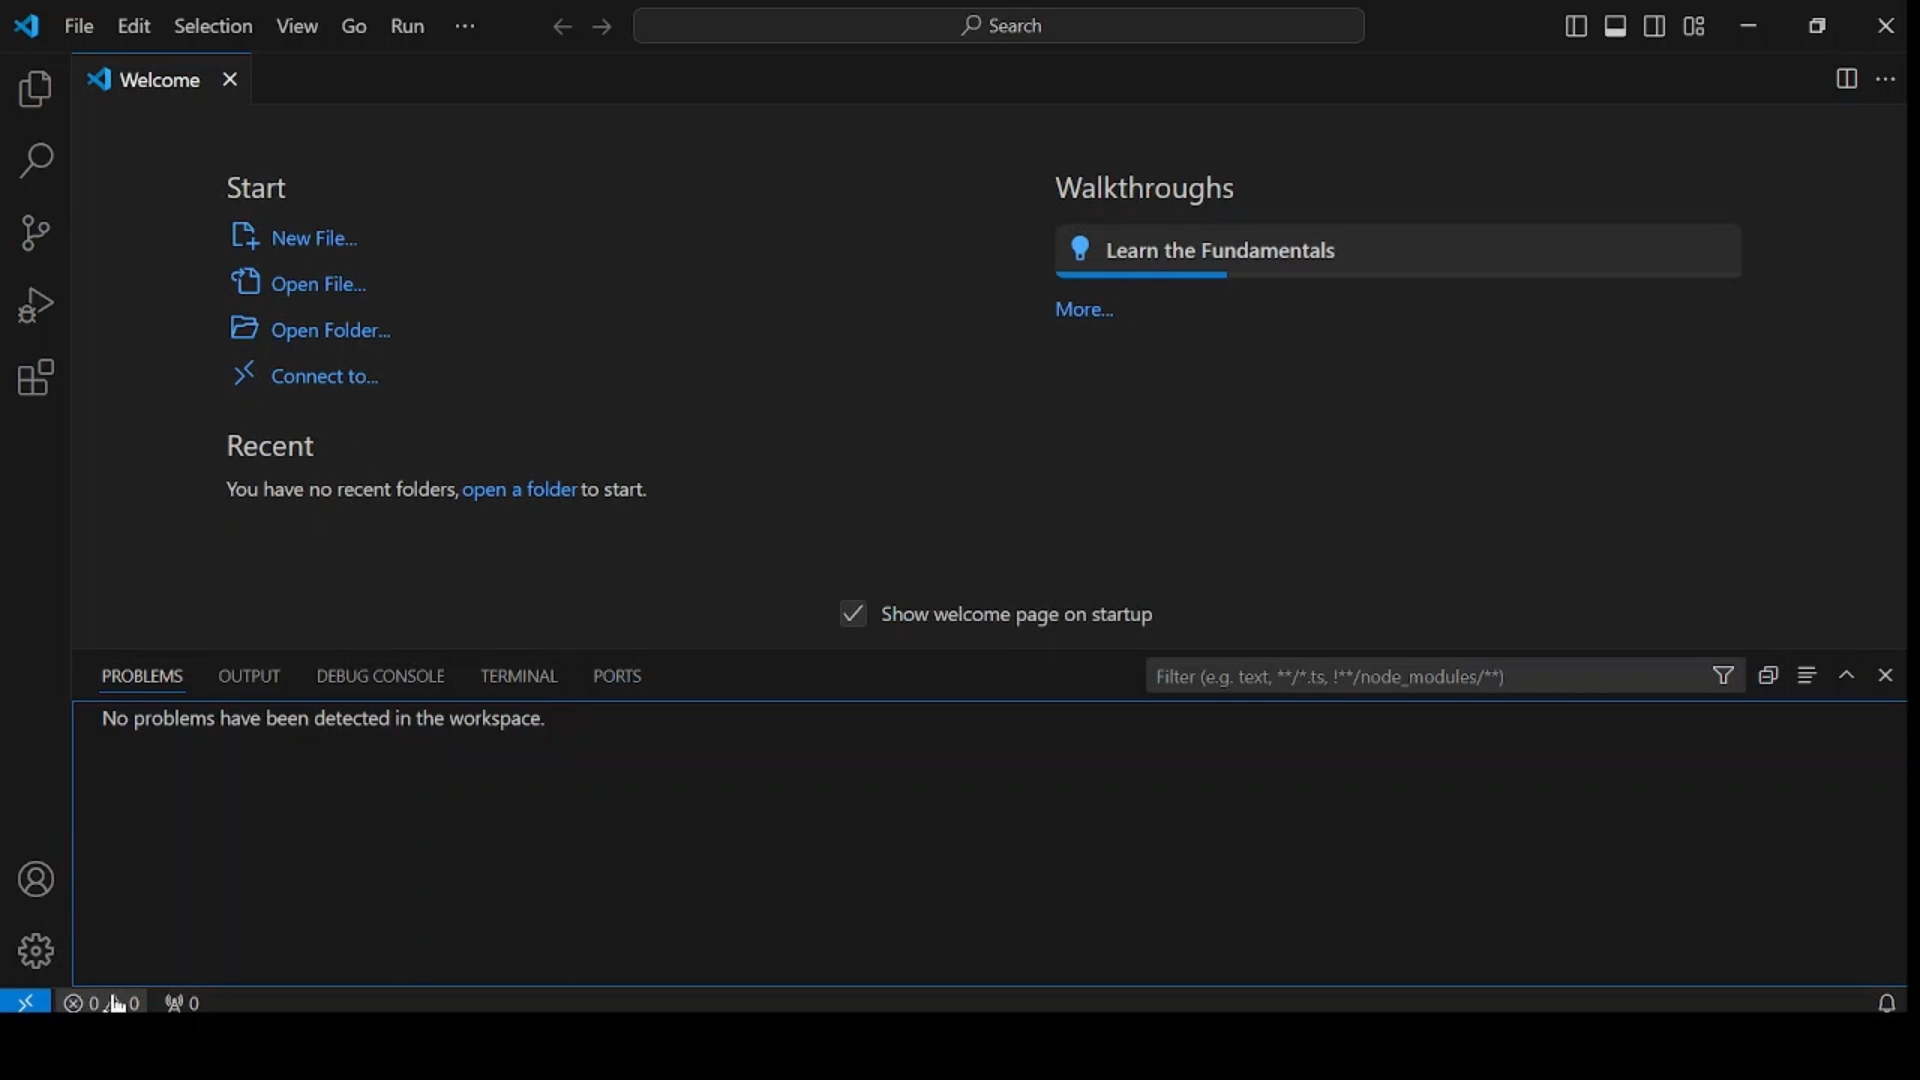  Describe the element at coordinates (1887, 81) in the screenshot. I see `more actions` at that location.